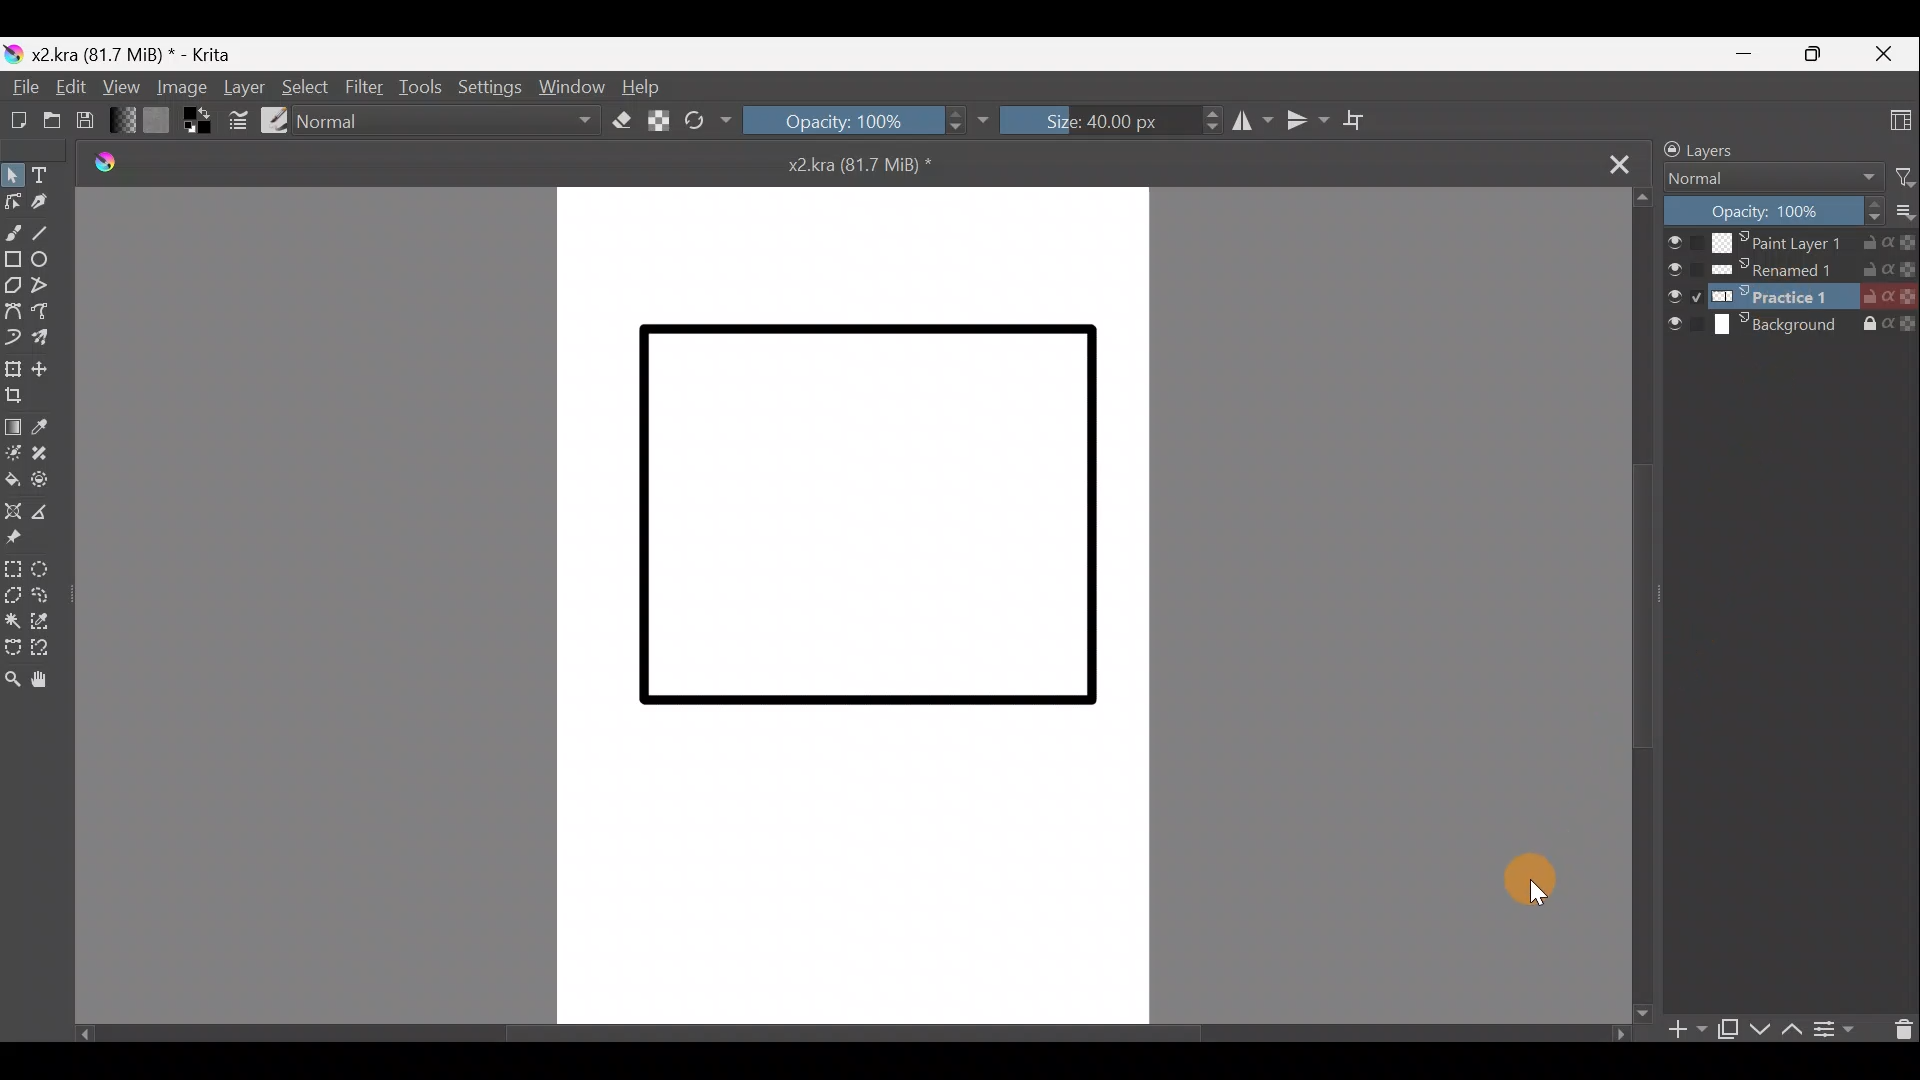 The image size is (1920, 1080). I want to click on Edit, so click(69, 86).